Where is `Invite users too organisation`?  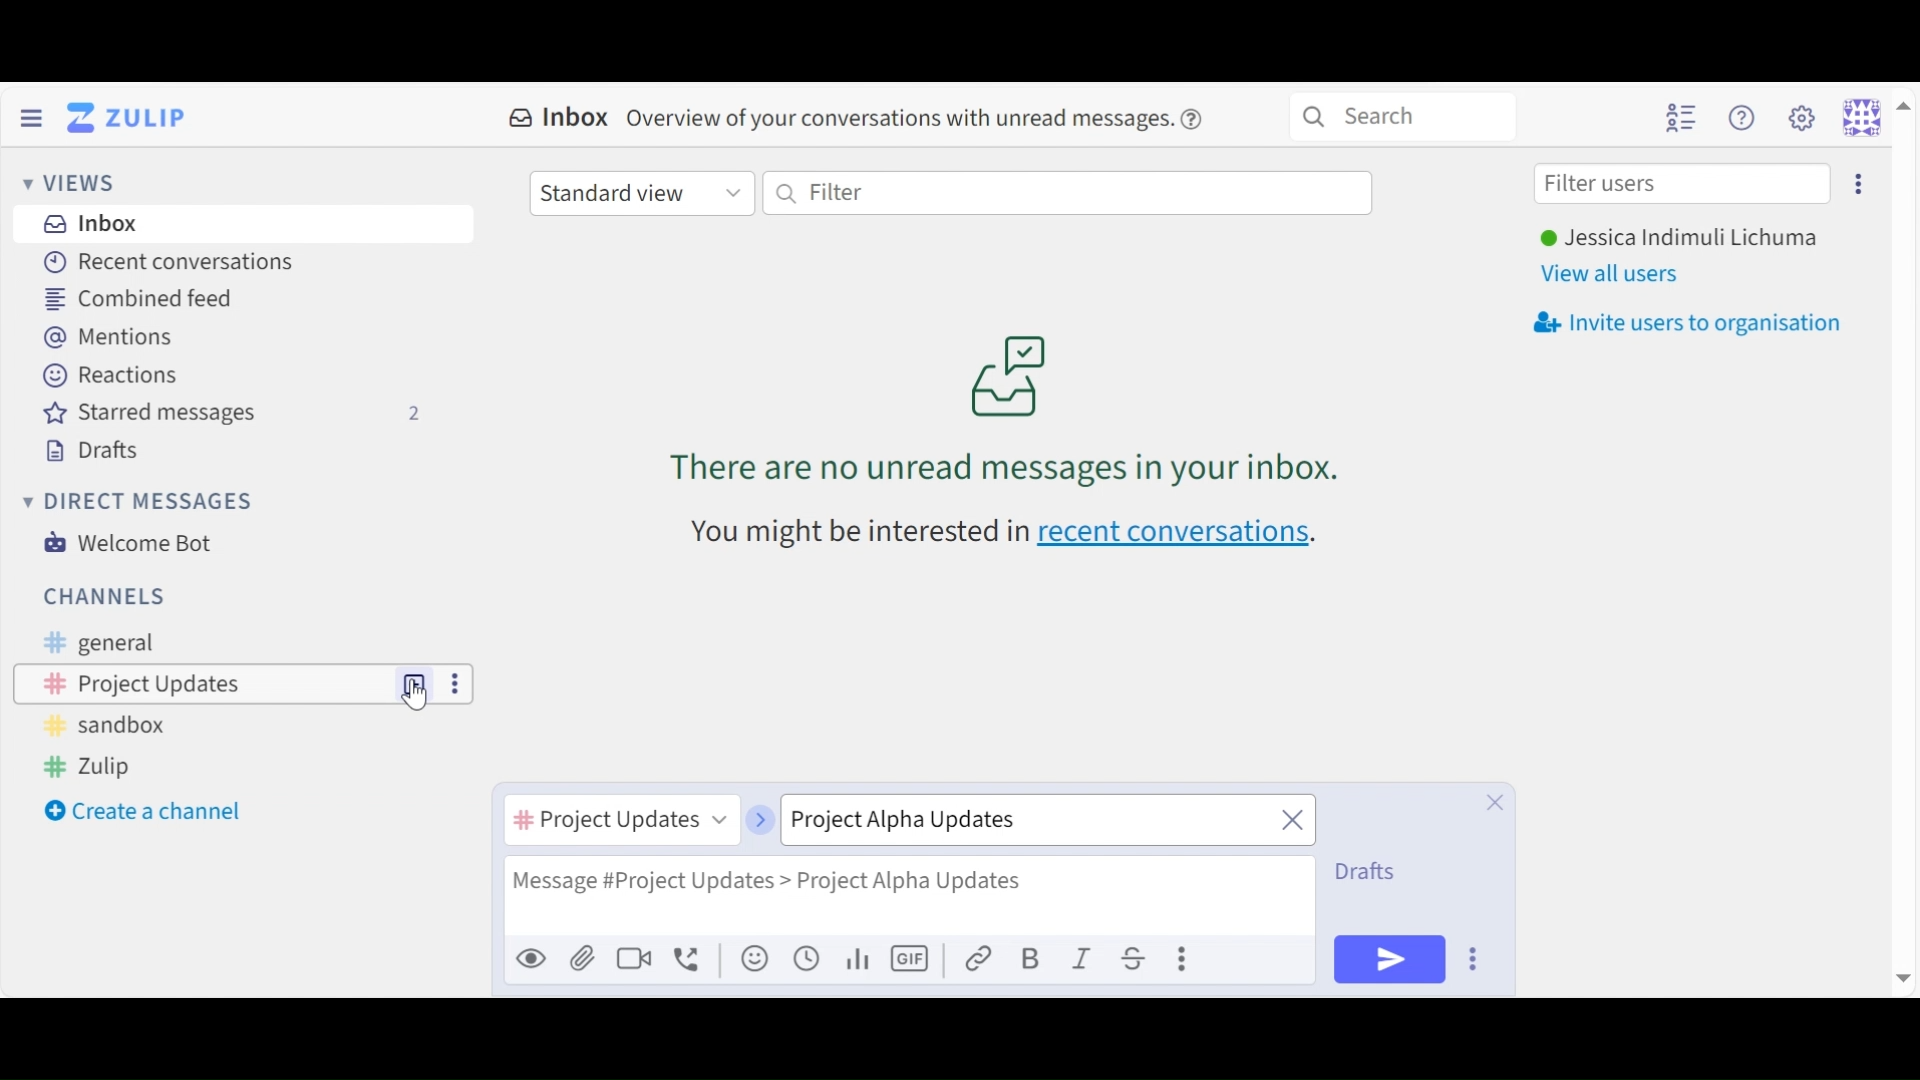 Invite users too organisation is located at coordinates (1857, 182).